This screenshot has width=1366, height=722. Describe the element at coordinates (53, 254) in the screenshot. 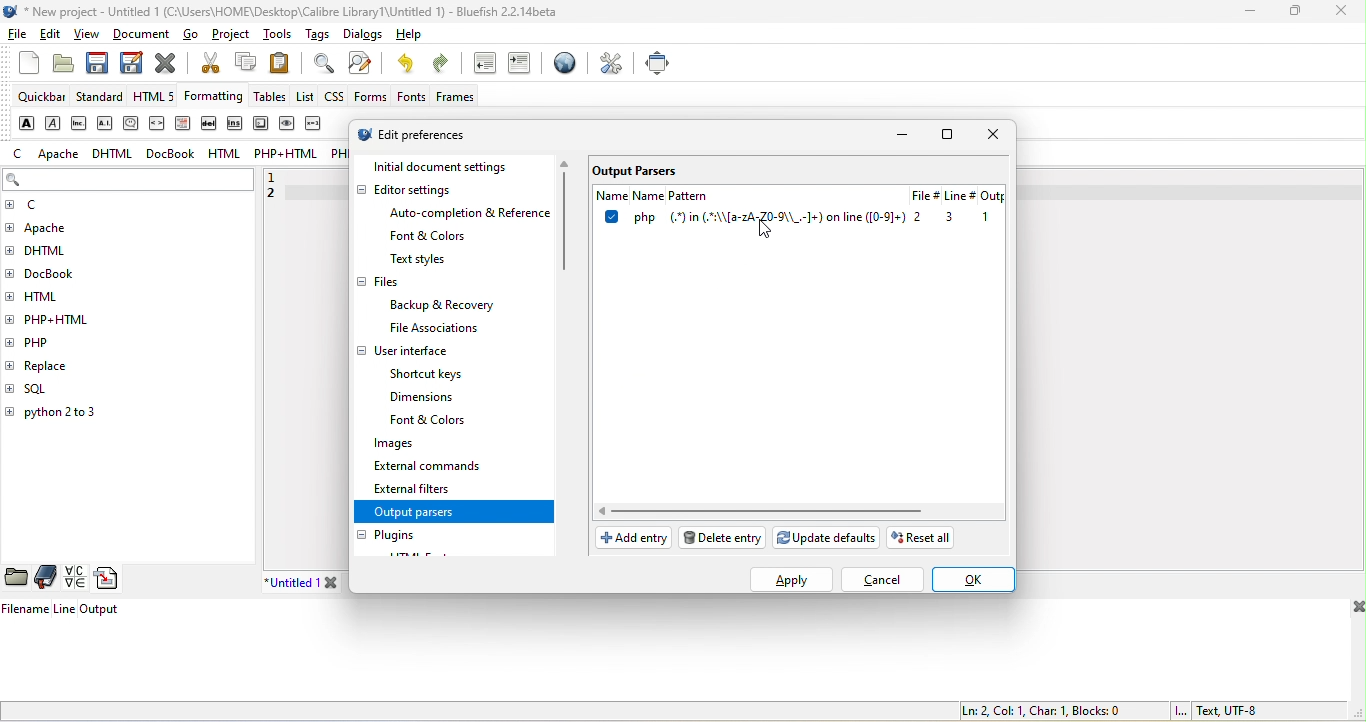

I see `dhtml` at that location.